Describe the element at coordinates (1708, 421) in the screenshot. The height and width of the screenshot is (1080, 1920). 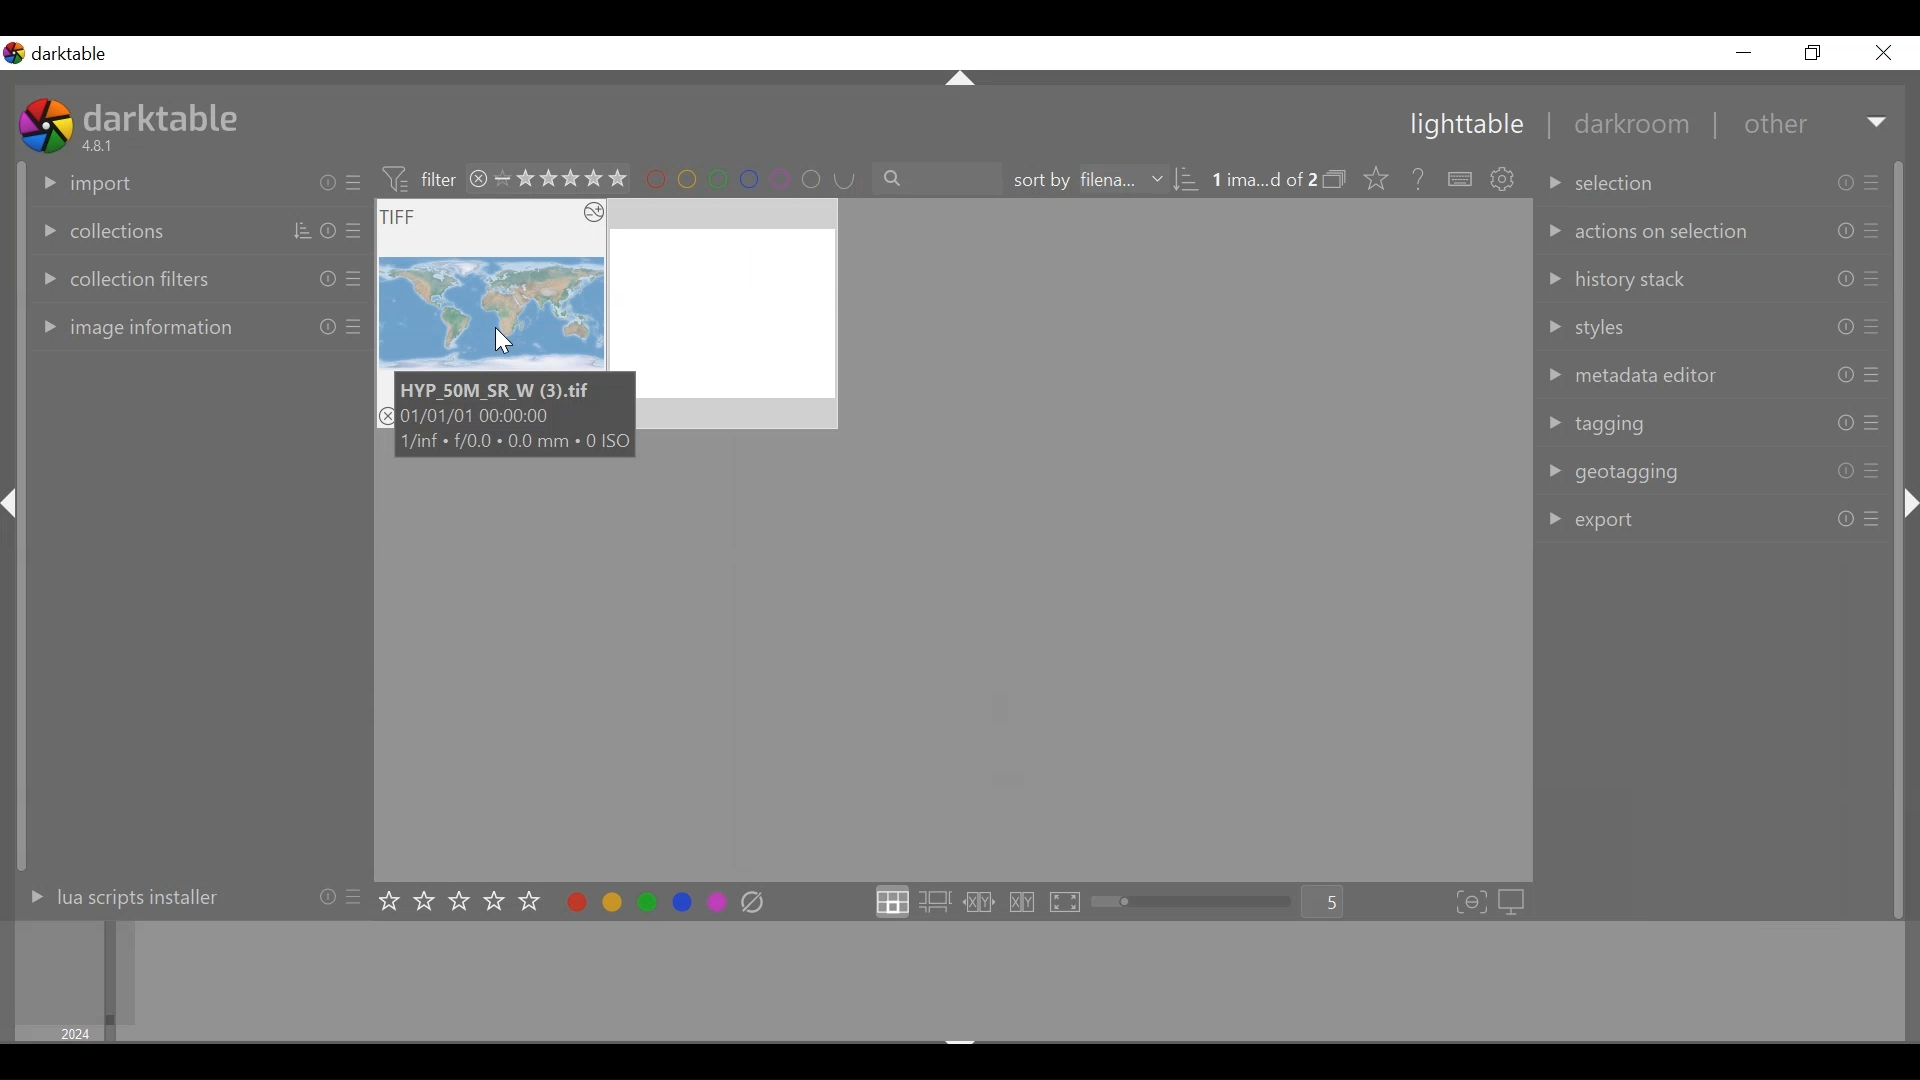
I see `tagging` at that location.